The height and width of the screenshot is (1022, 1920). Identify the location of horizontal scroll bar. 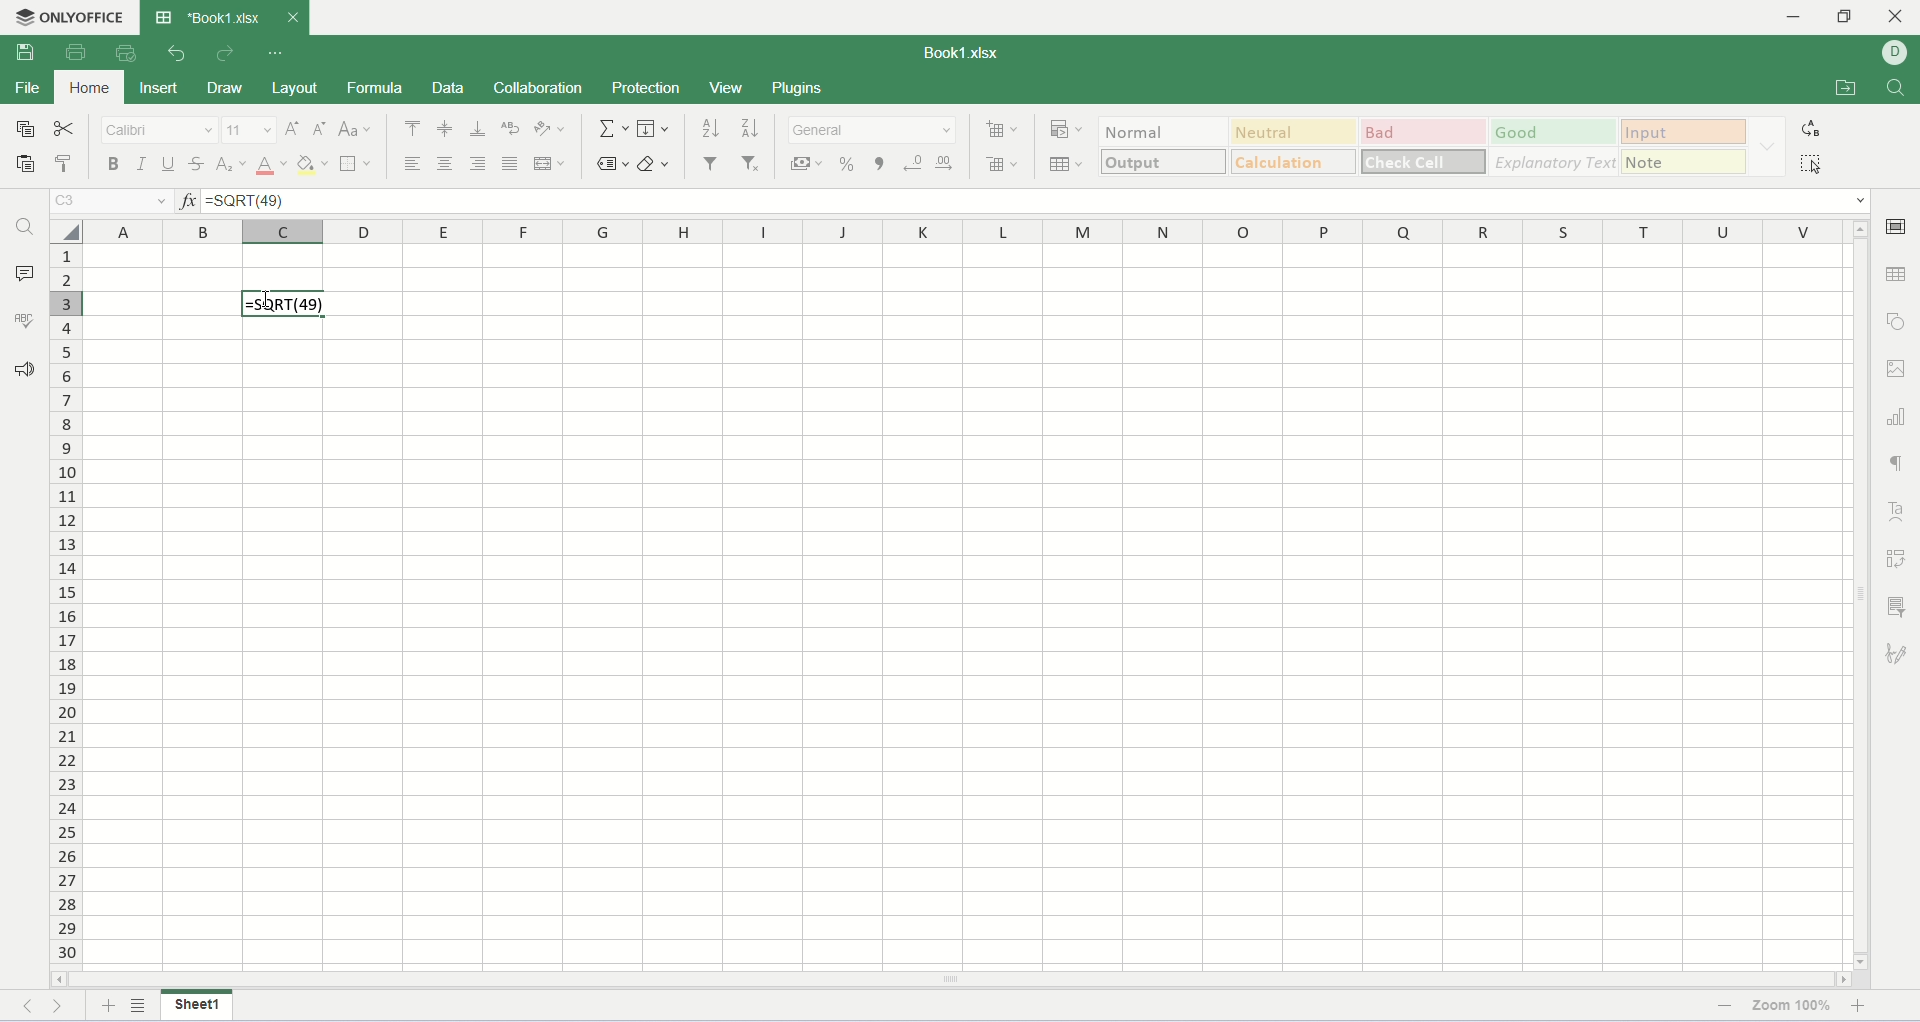
(952, 979).